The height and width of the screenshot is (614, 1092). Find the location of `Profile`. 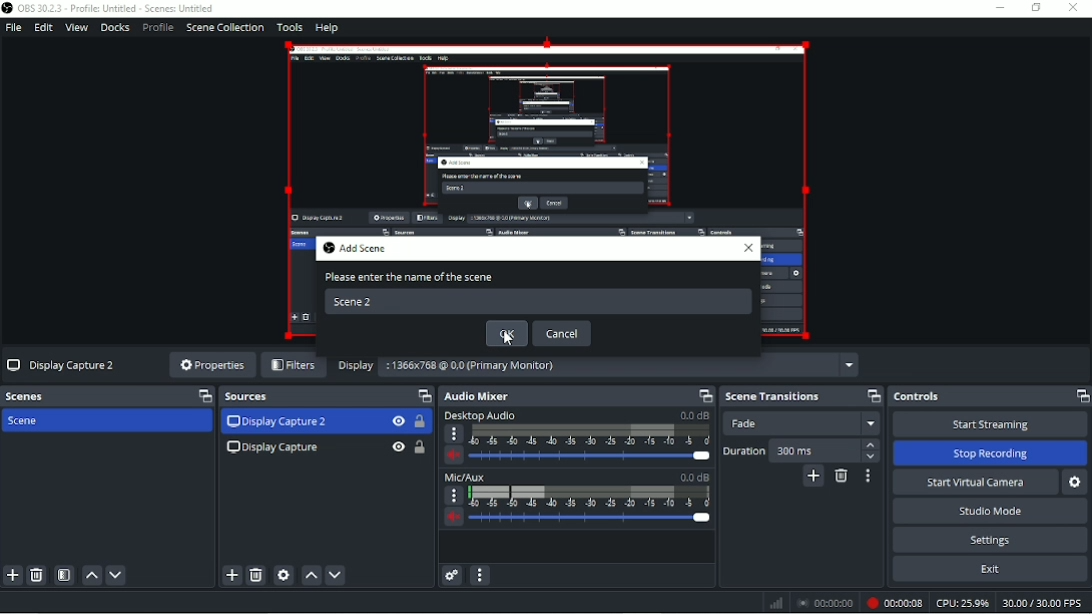

Profile is located at coordinates (158, 28).